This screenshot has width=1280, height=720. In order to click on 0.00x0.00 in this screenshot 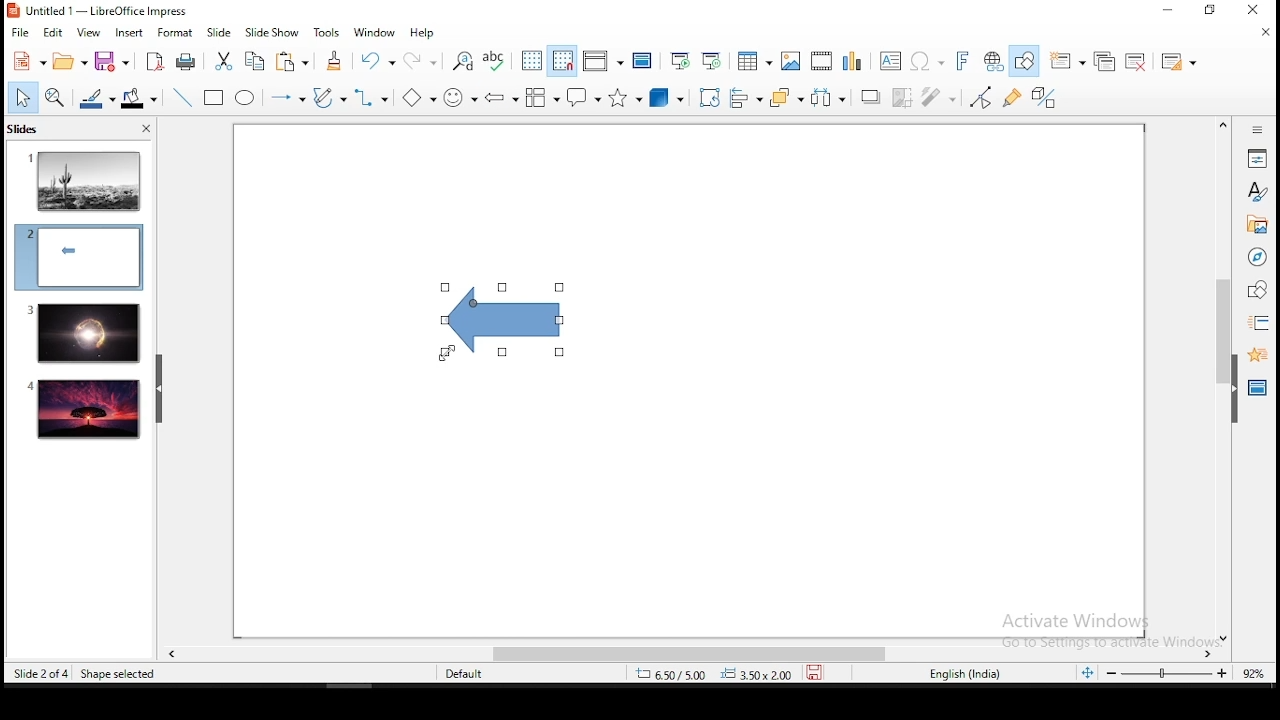, I will do `click(757, 674)`.